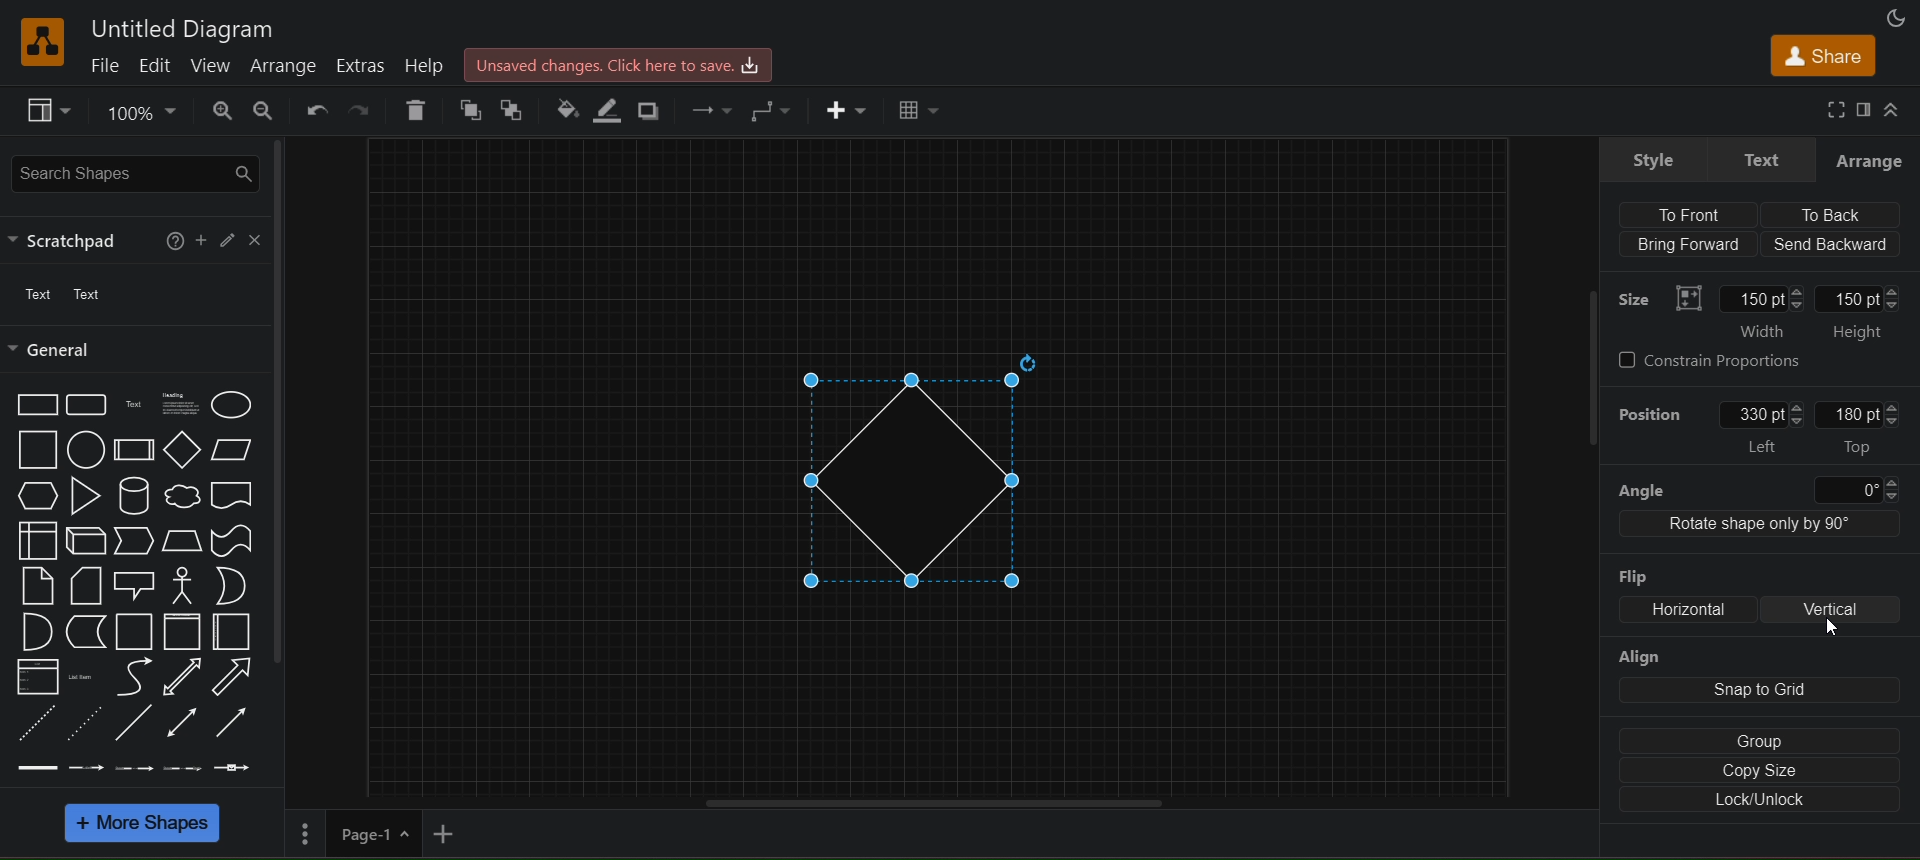  I want to click on tape, so click(230, 541).